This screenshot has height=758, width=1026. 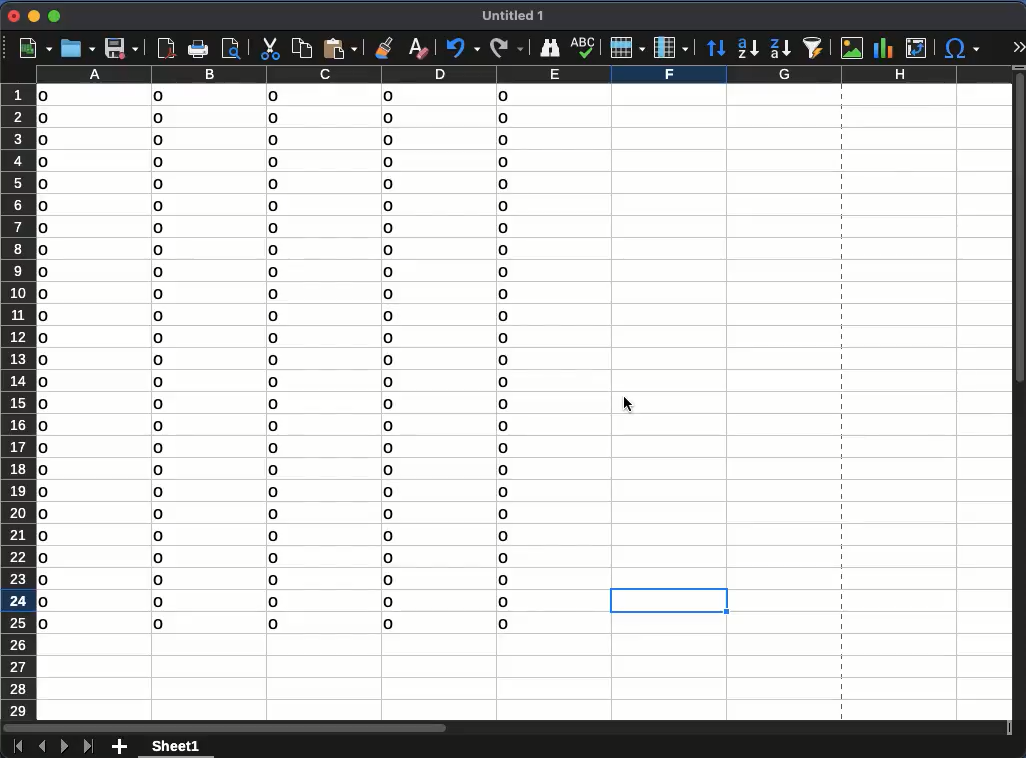 I want to click on untitled, so click(x=517, y=17).